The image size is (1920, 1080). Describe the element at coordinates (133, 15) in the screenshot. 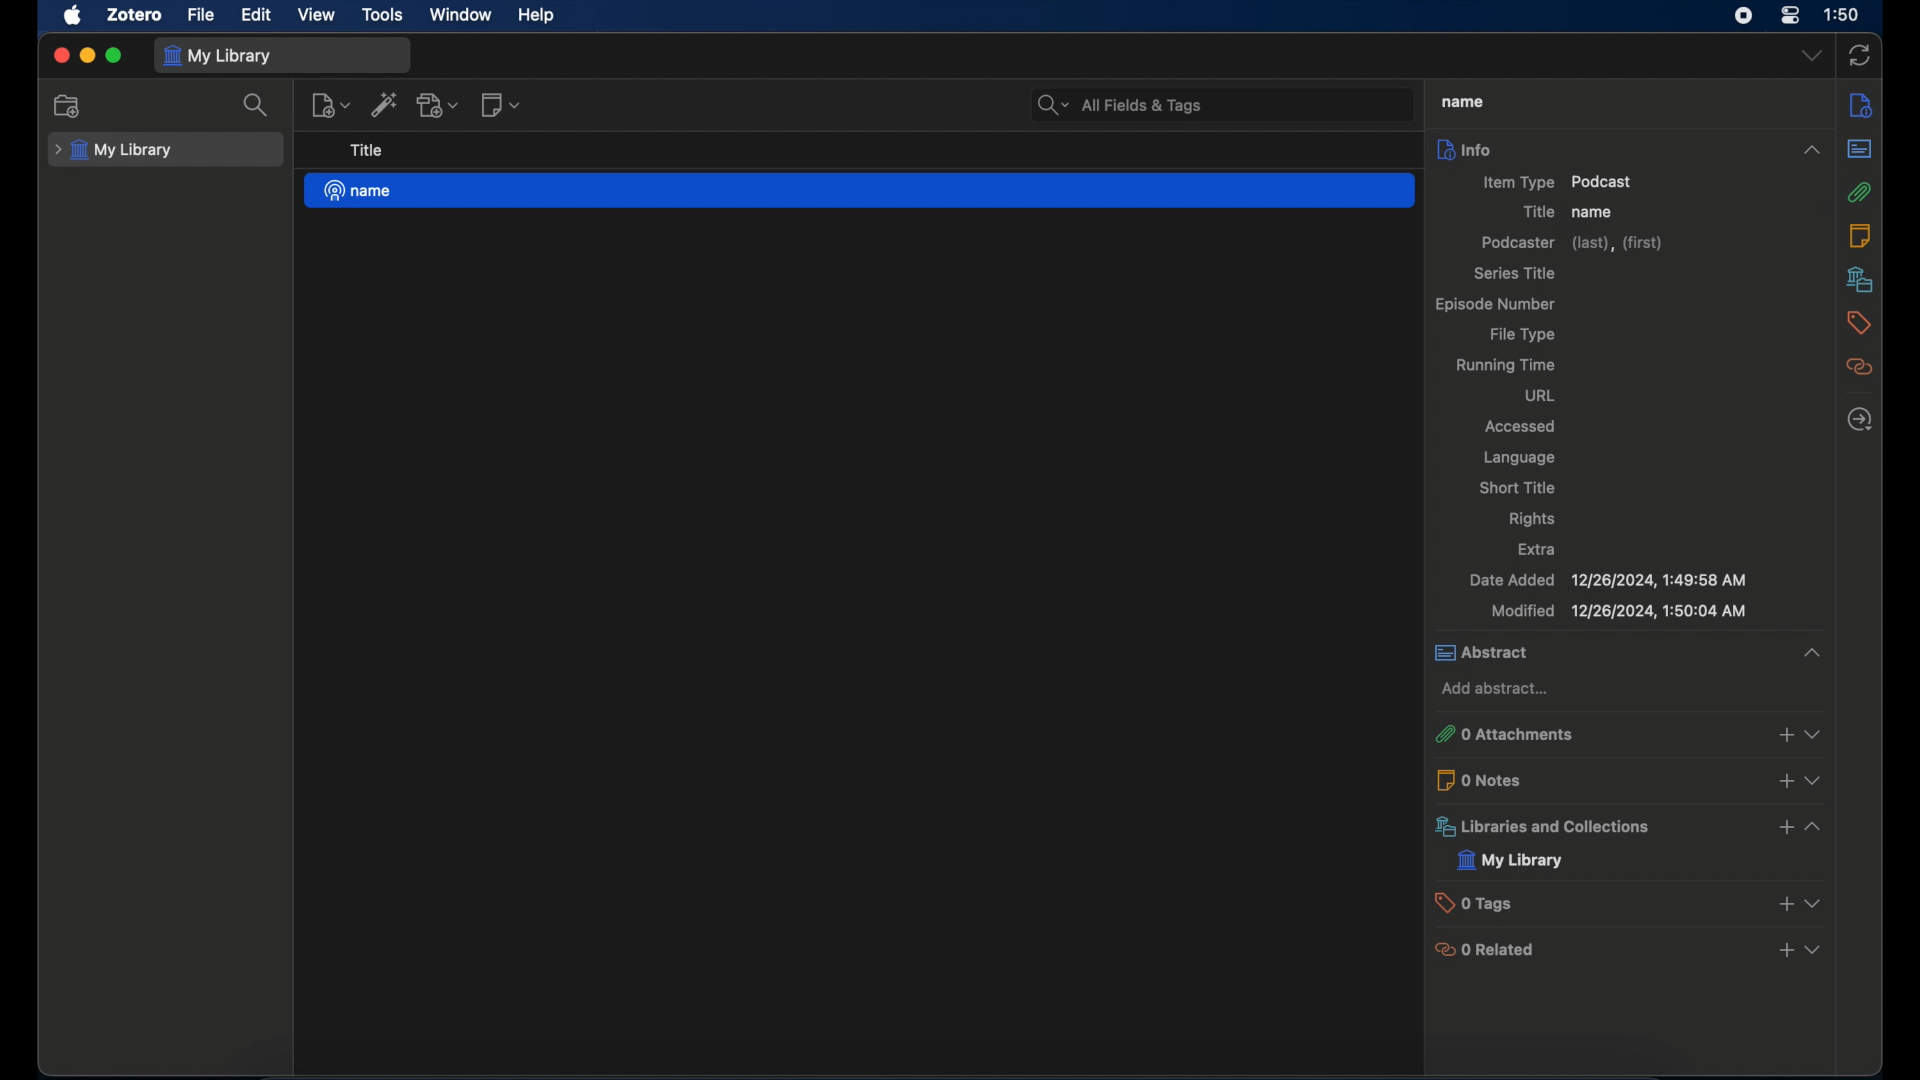

I see `zotero` at that location.